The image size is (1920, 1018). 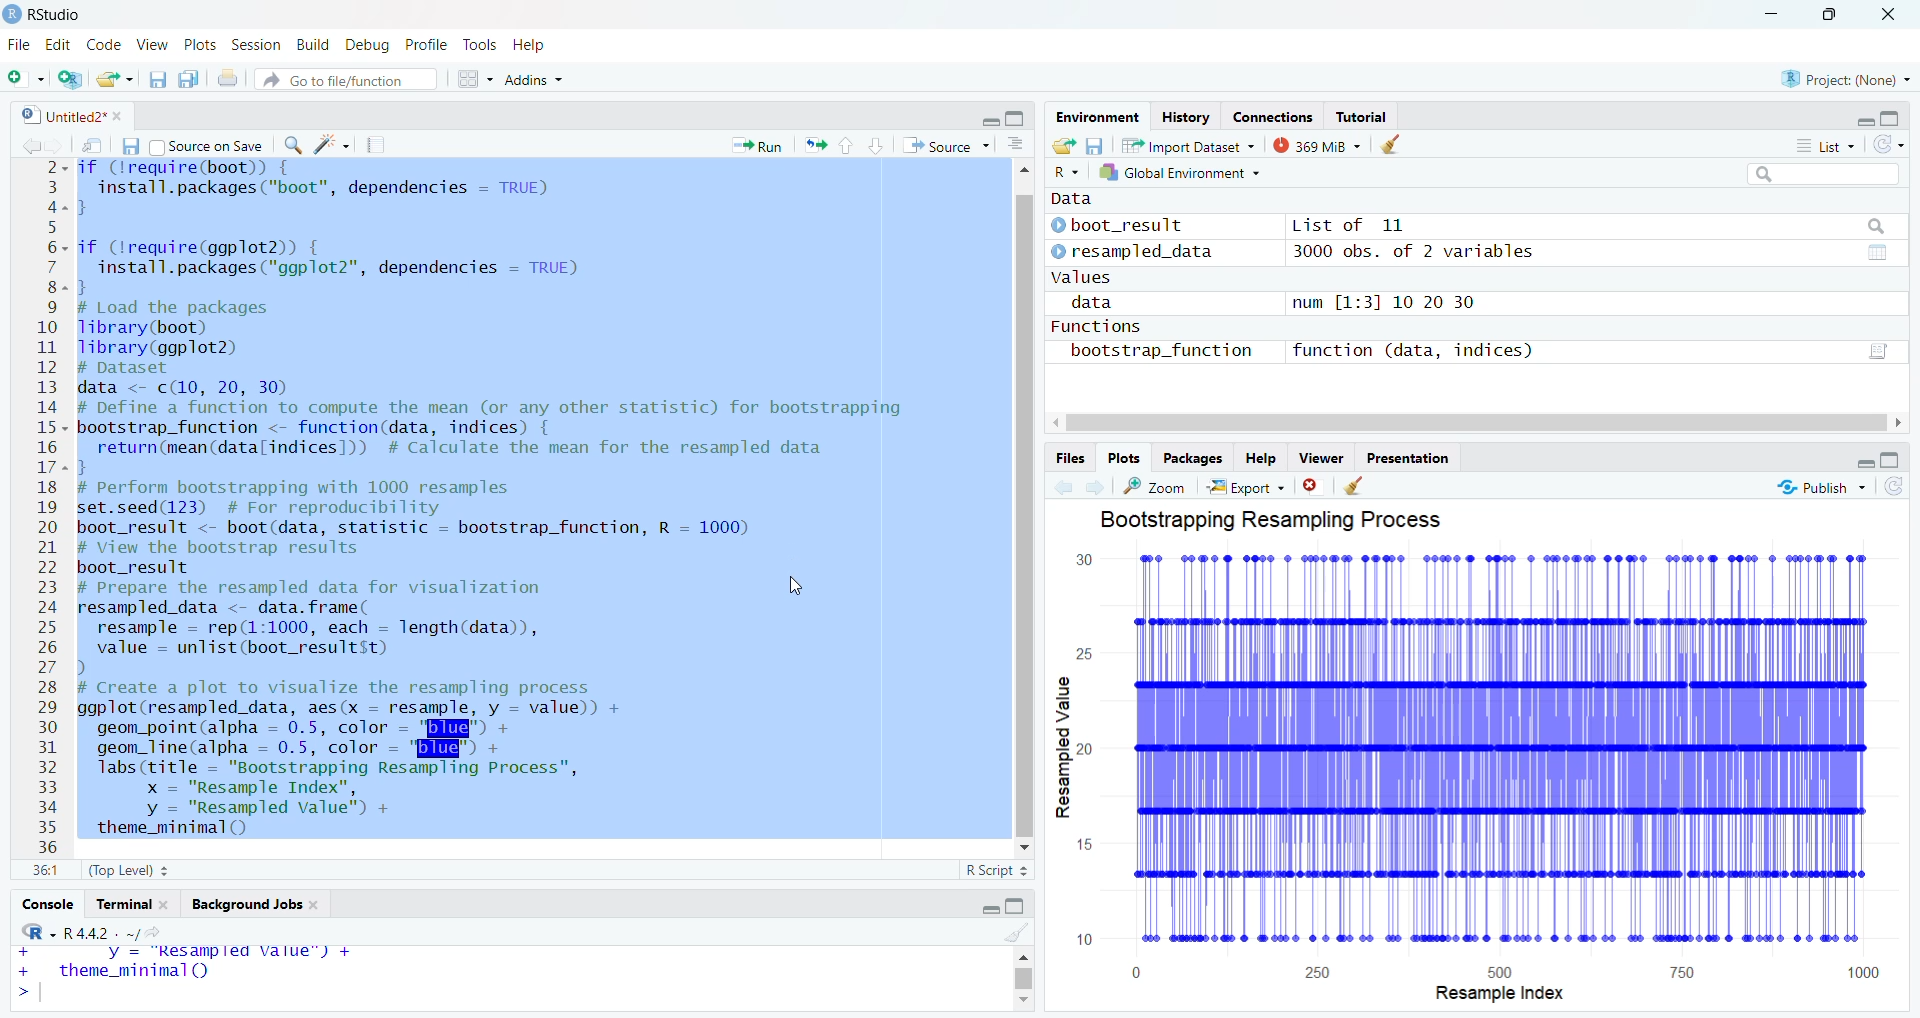 I want to click on clear all plots, so click(x=1353, y=486).